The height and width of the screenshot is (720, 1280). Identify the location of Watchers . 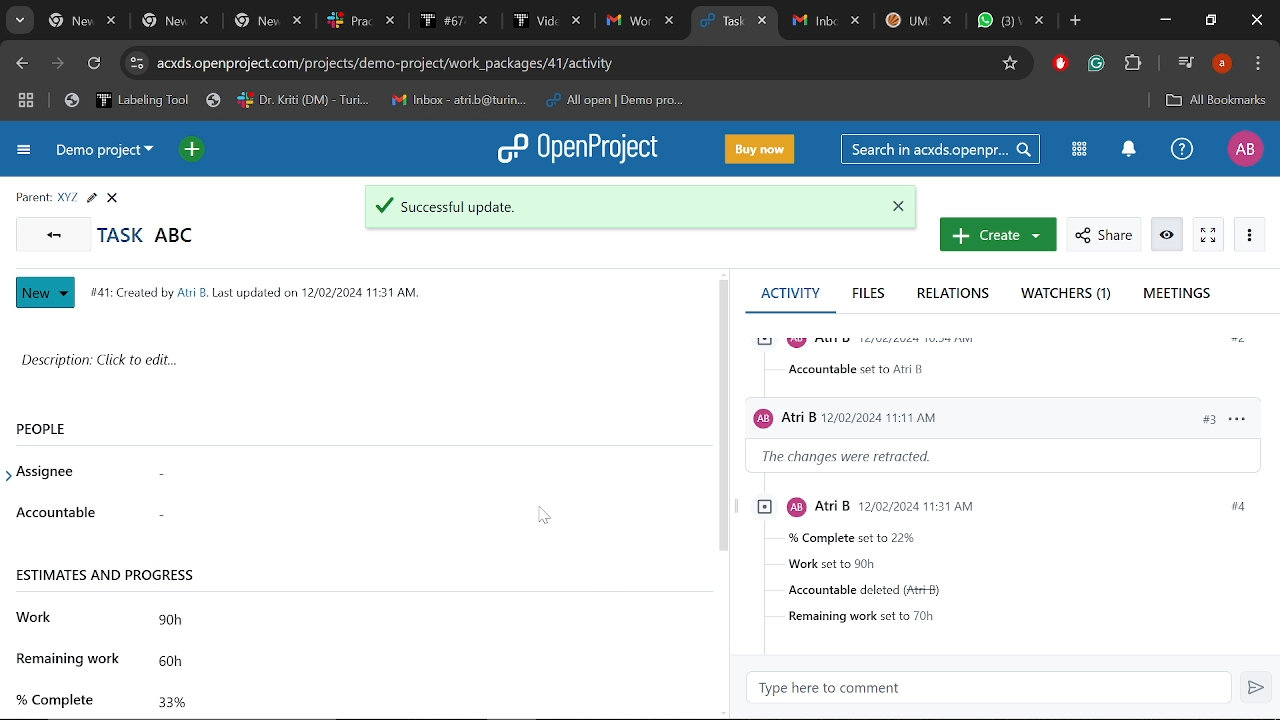
(1069, 295).